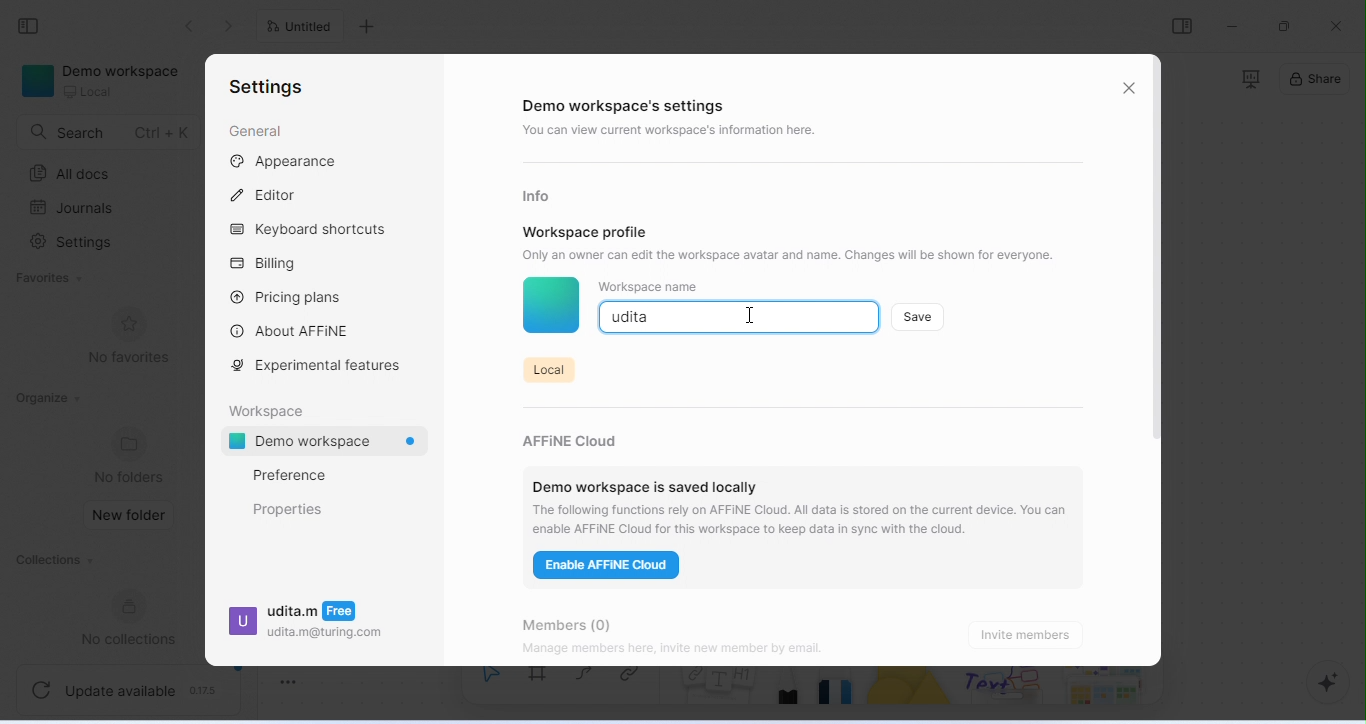  I want to click on preference, so click(289, 475).